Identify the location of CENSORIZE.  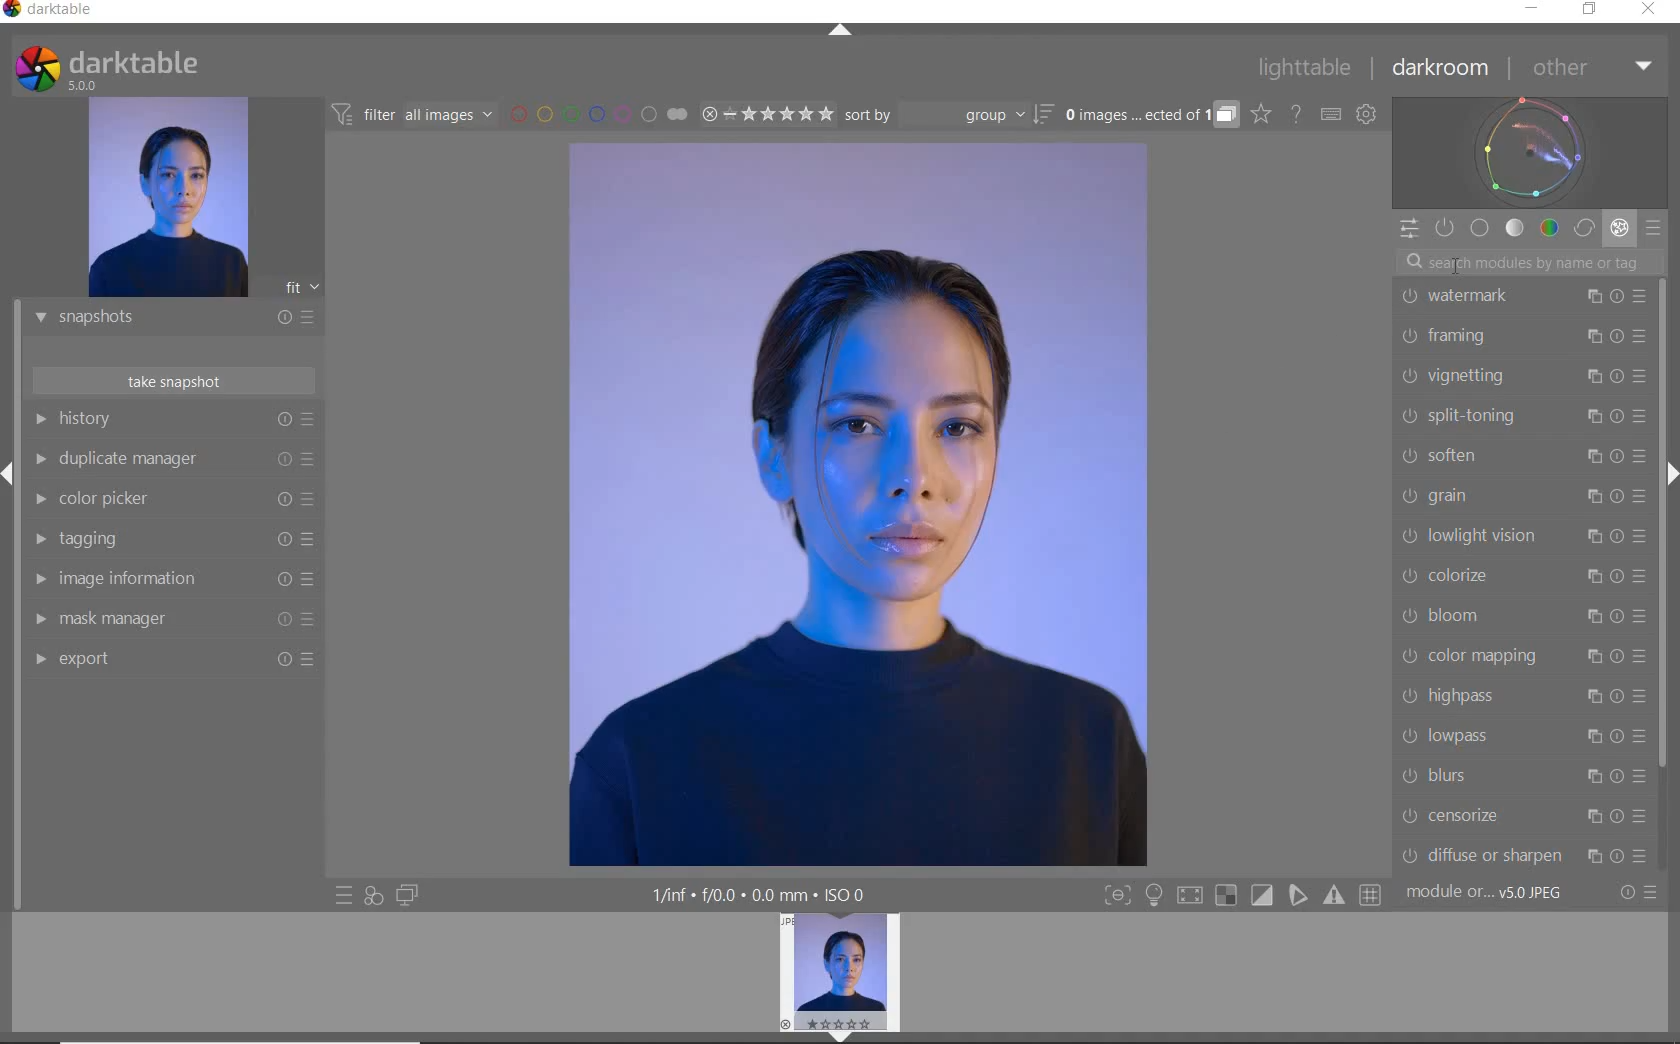
(1522, 815).